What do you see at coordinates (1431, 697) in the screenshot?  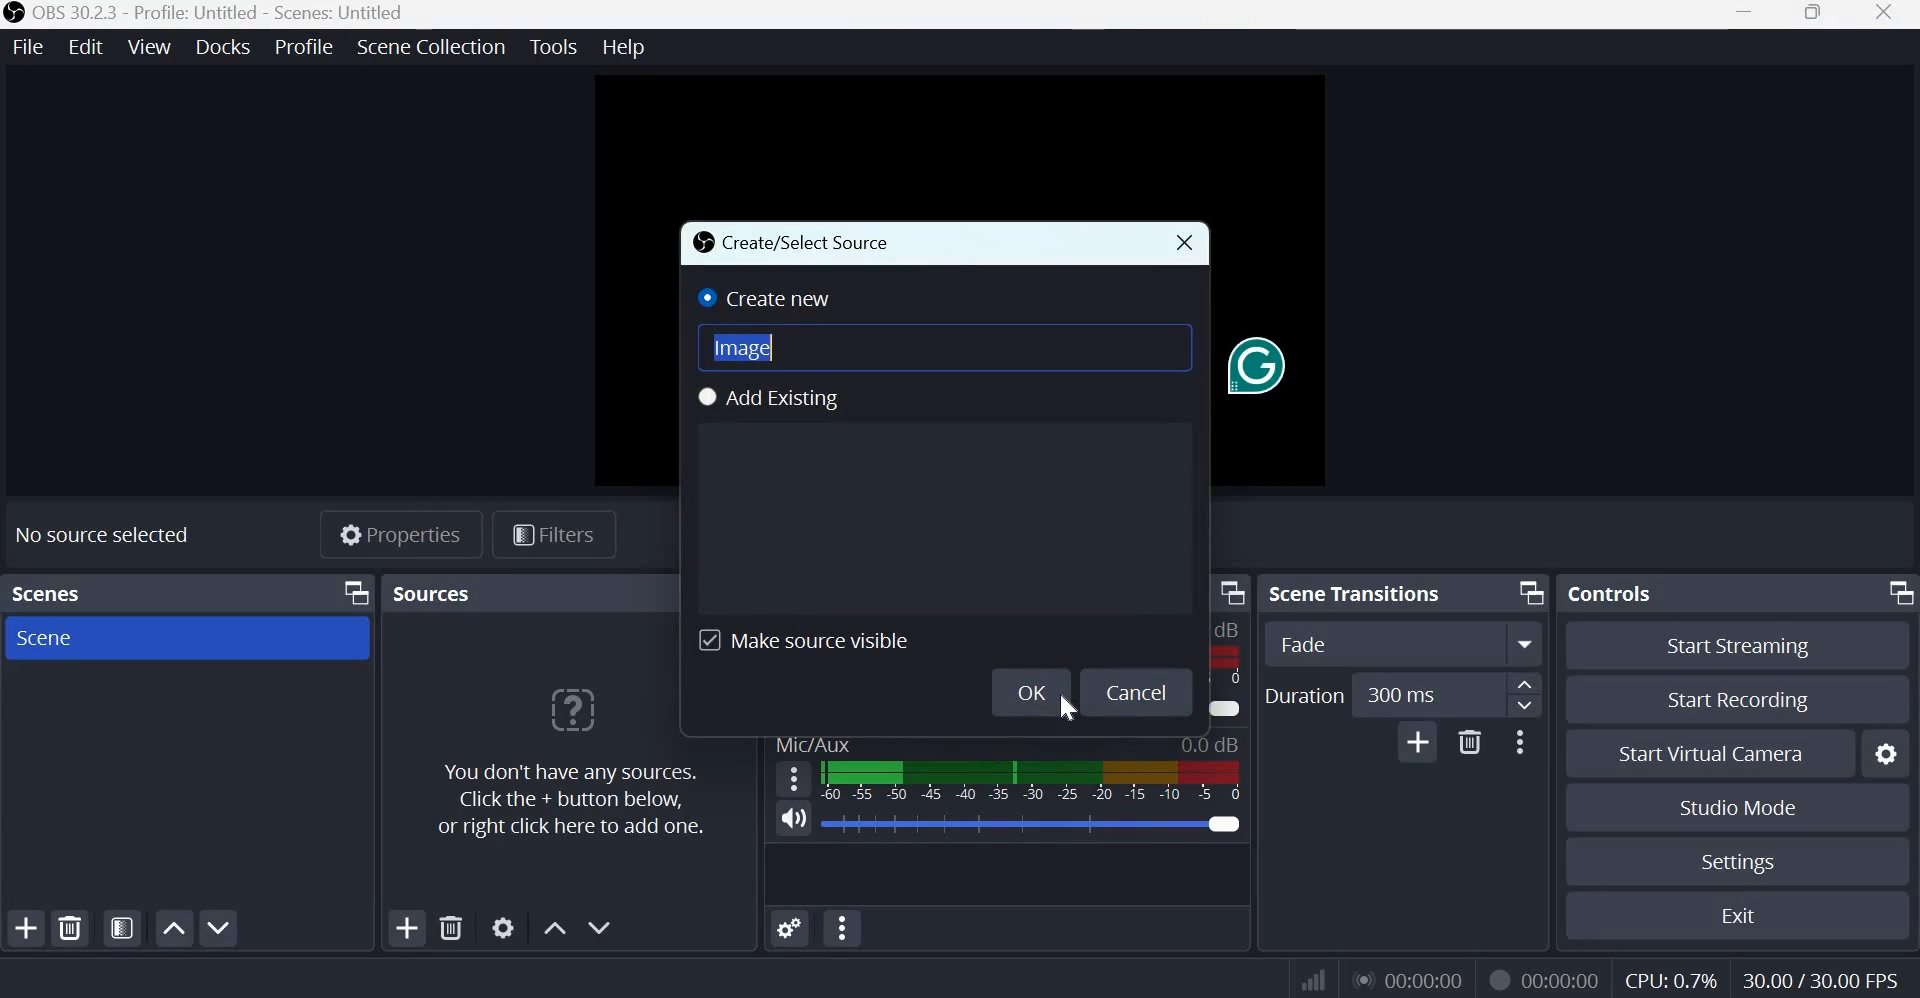 I see `300 ms` at bounding box center [1431, 697].